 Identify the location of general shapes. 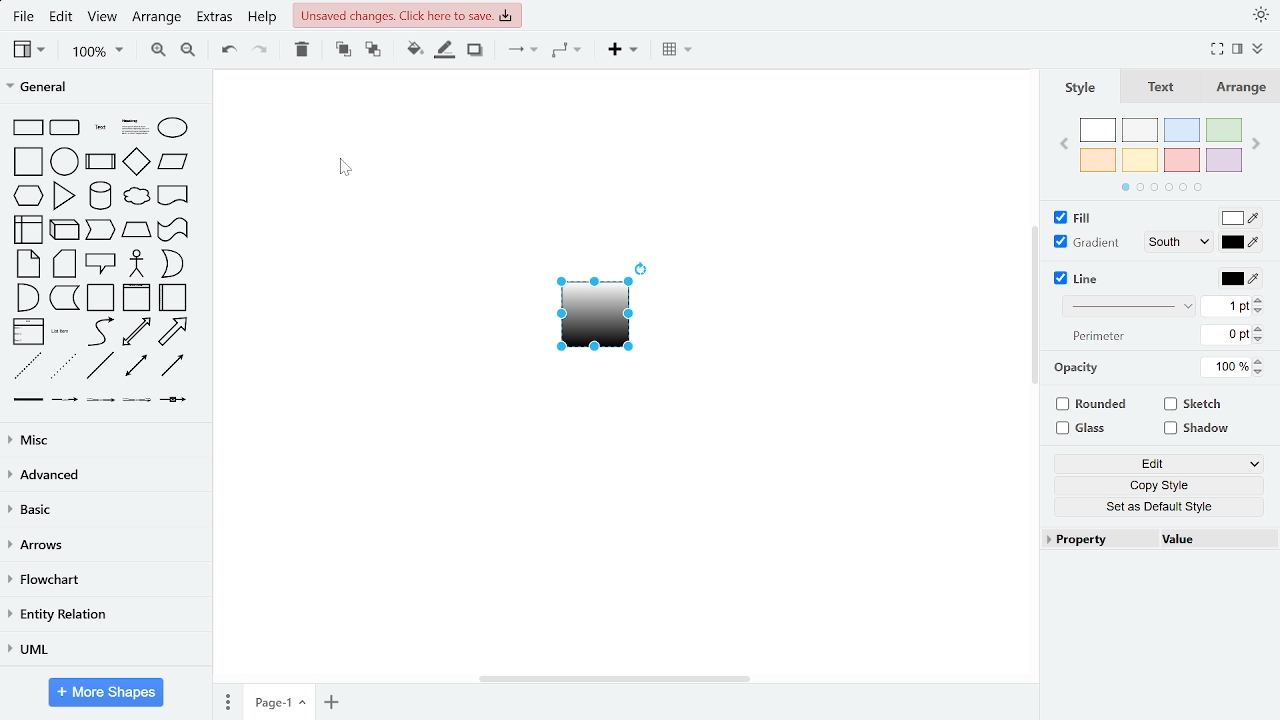
(172, 296).